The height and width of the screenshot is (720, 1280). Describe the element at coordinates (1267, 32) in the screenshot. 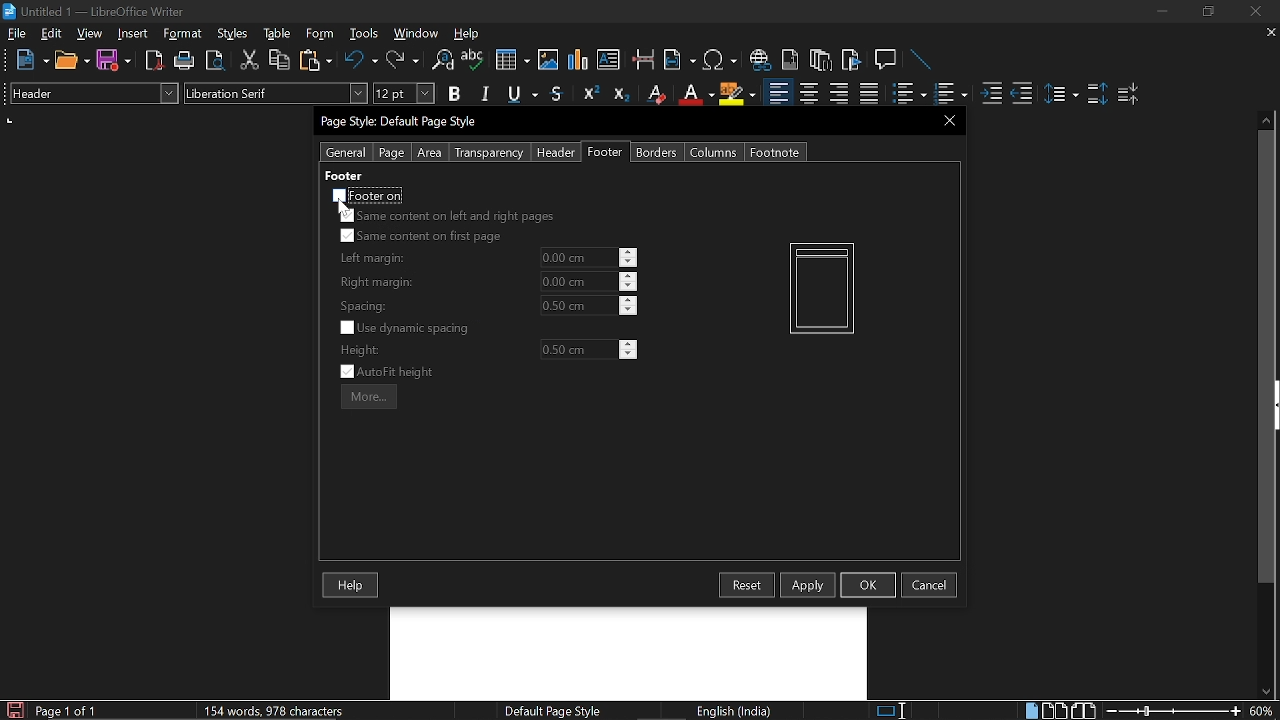

I see `Close current tab` at that location.